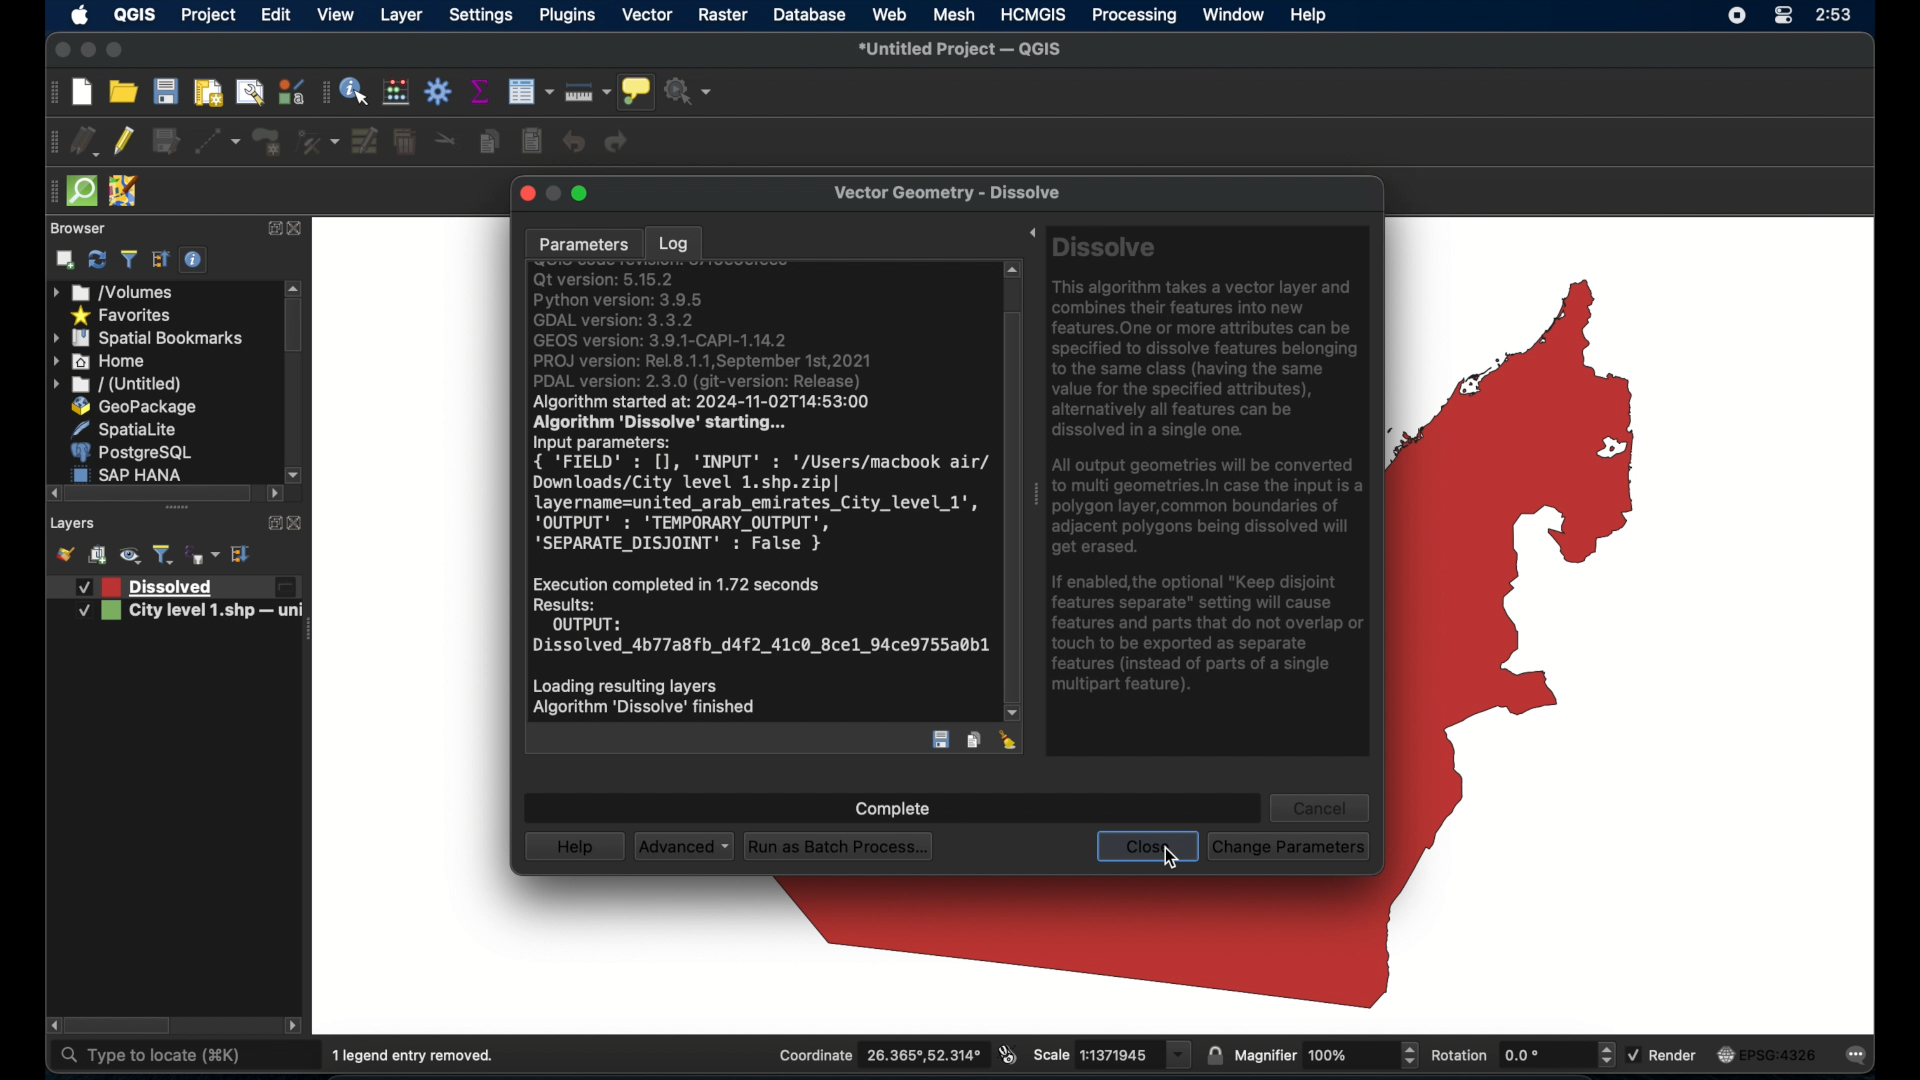  I want to click on plugins, so click(567, 16).